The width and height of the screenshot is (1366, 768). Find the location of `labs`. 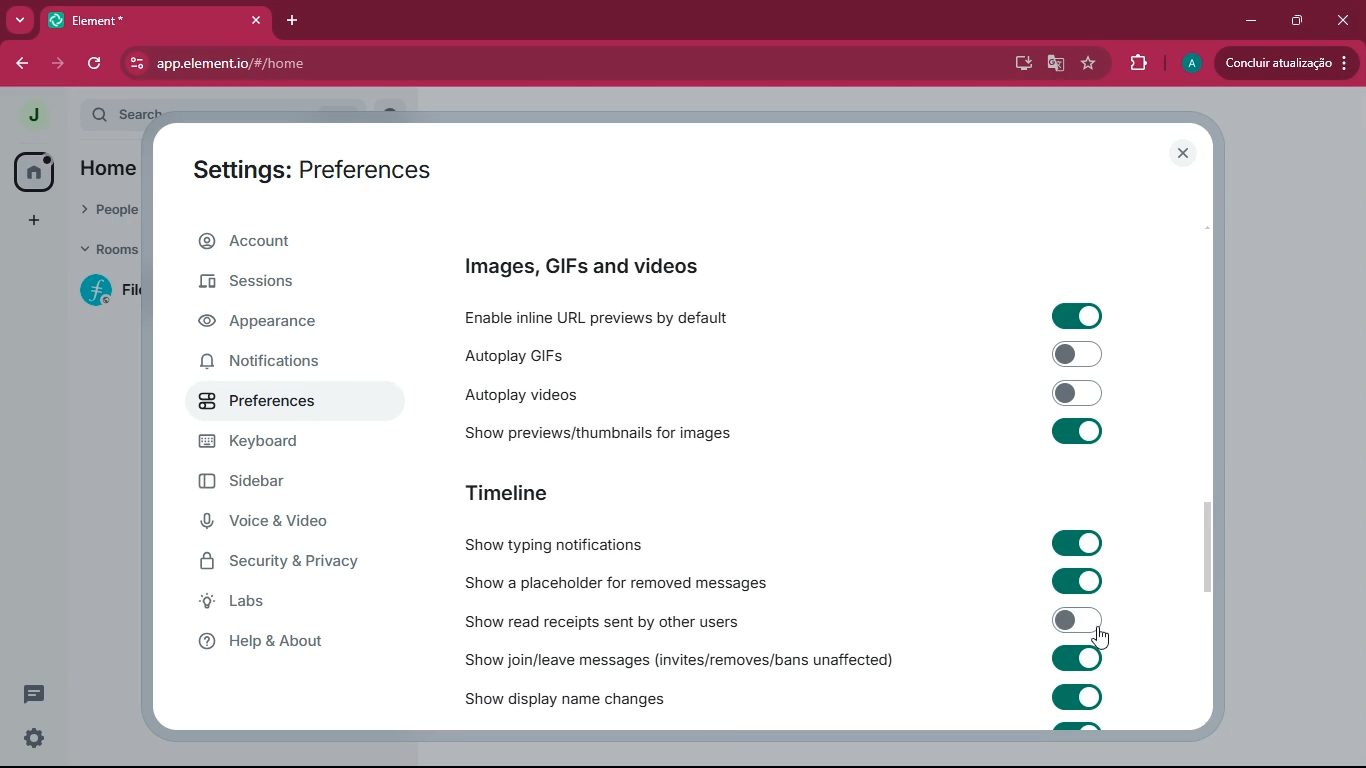

labs is located at coordinates (302, 602).